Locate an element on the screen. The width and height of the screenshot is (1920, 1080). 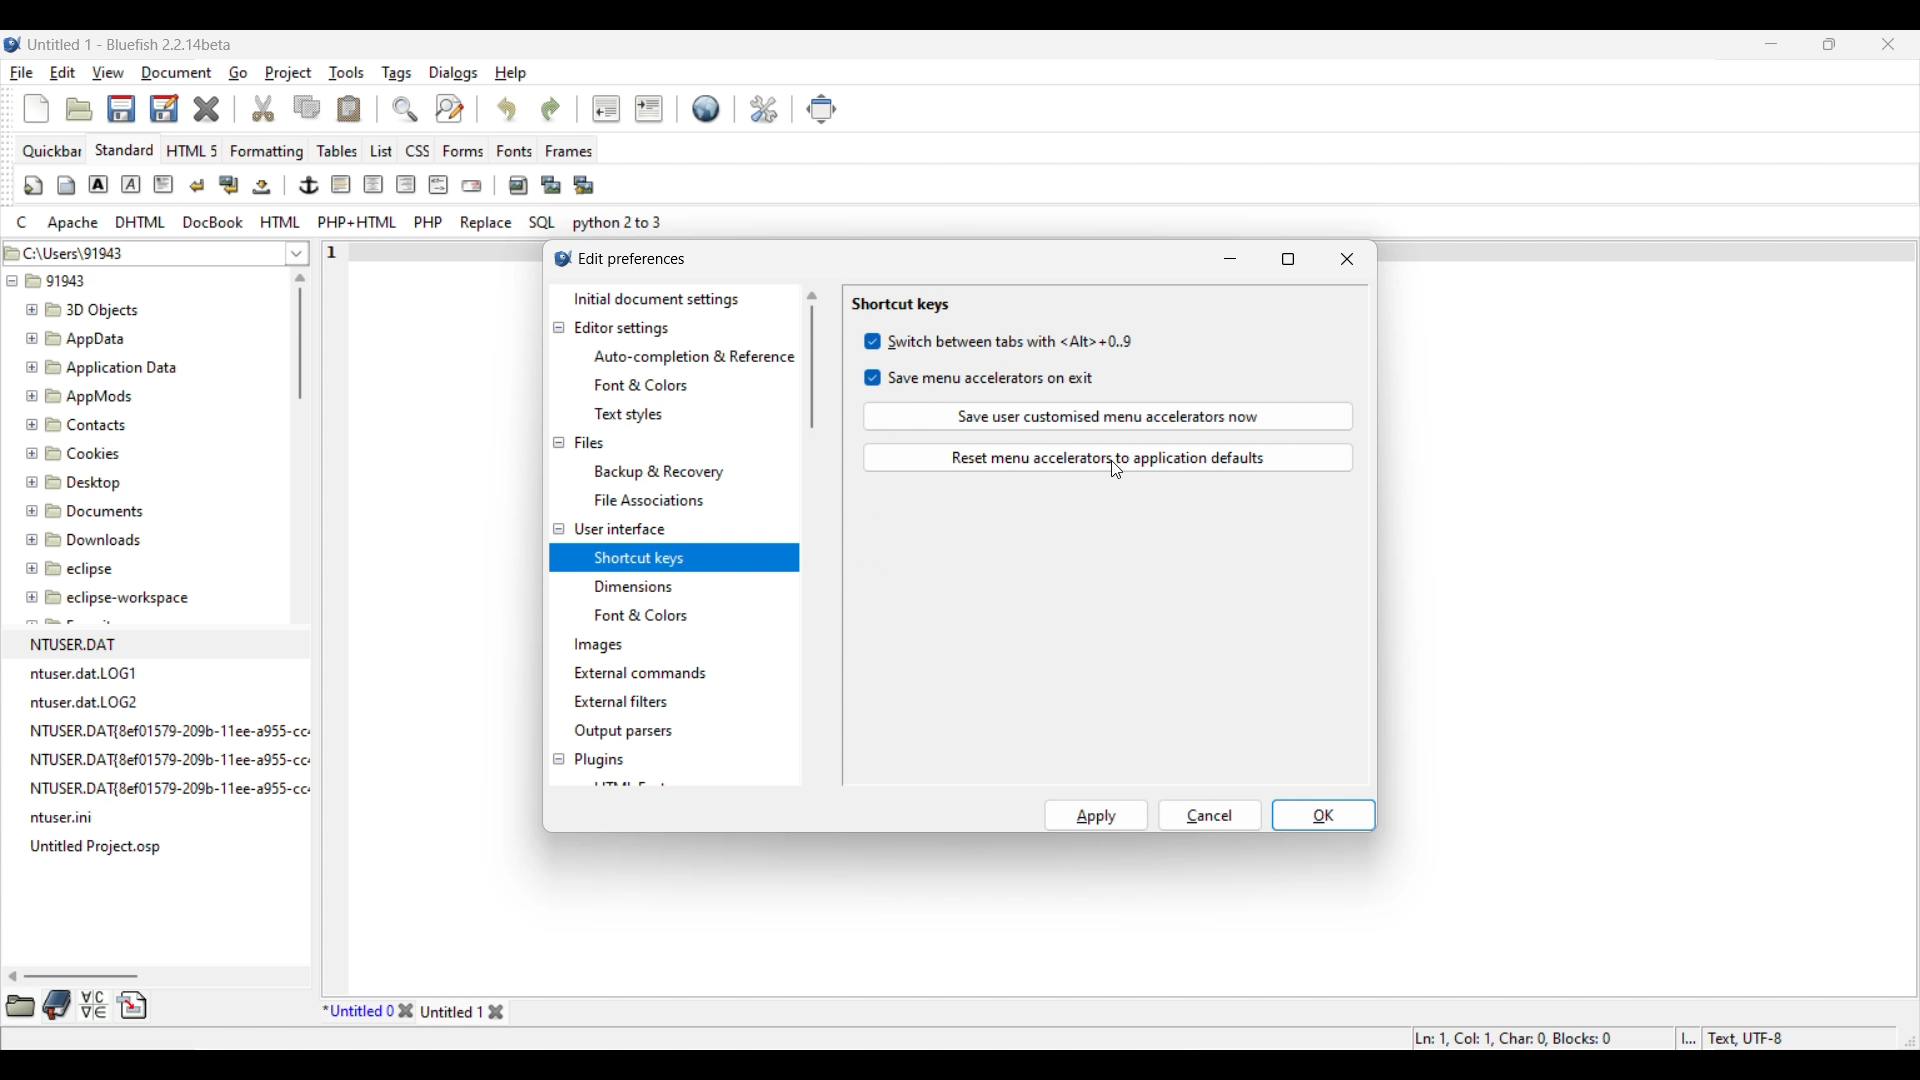
Collapse settings is located at coordinates (558, 544).